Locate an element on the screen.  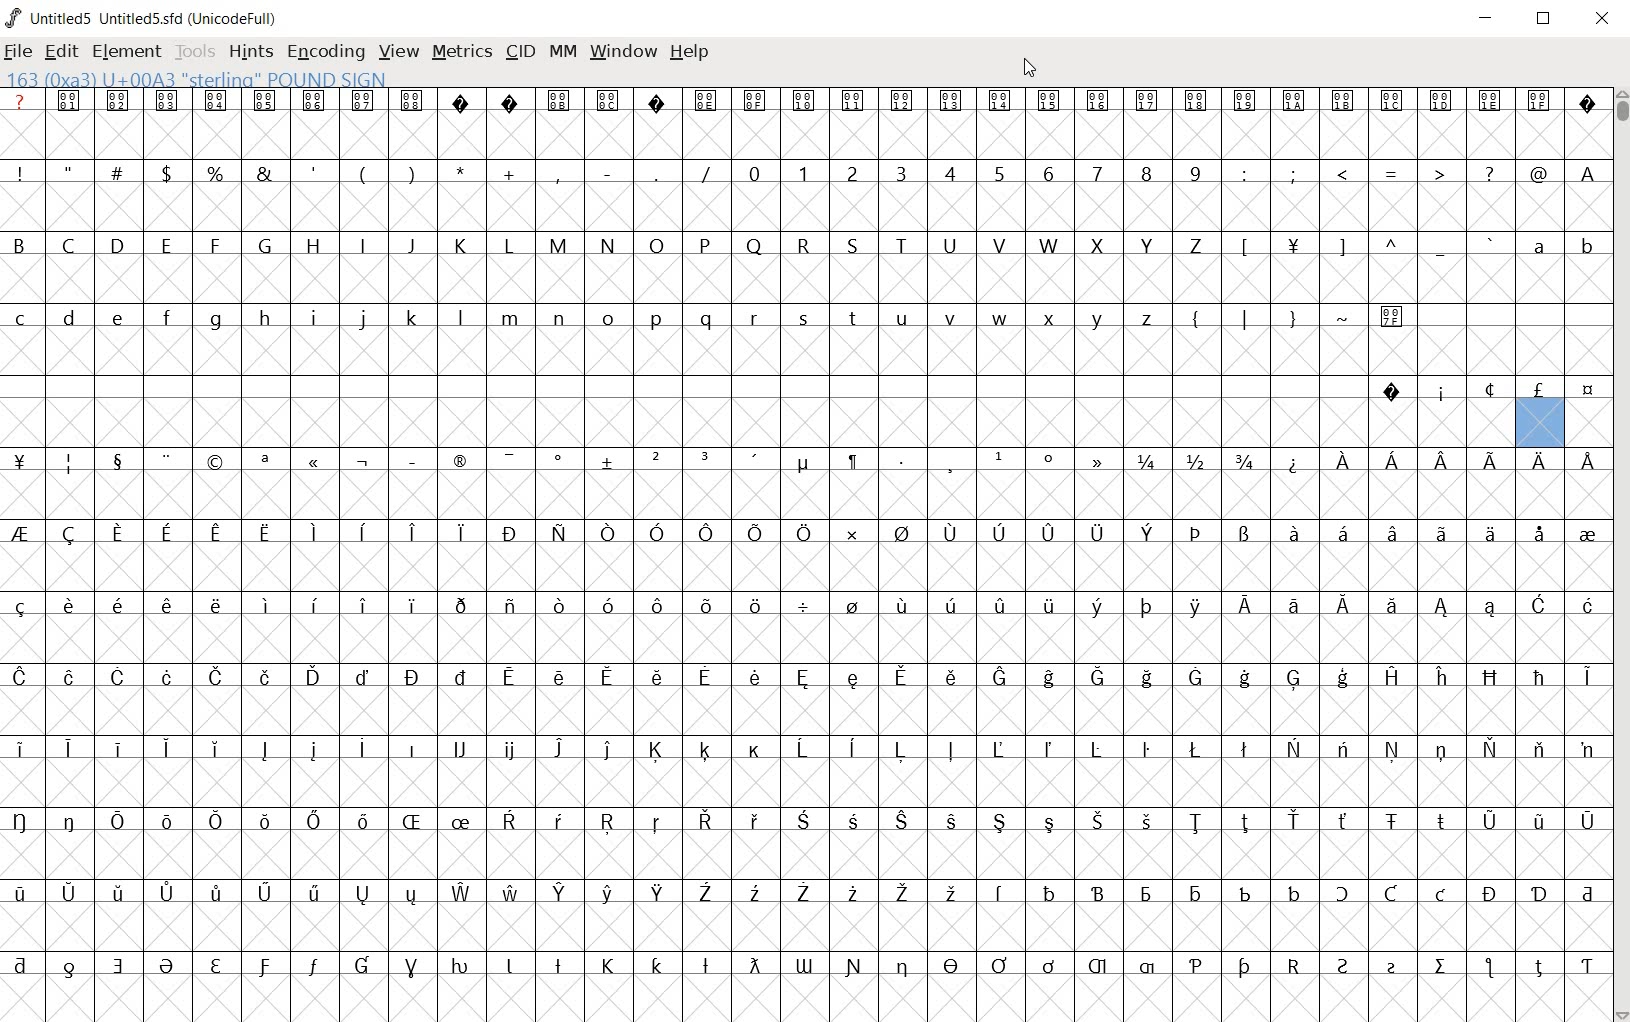
Symbol is located at coordinates (70, 891).